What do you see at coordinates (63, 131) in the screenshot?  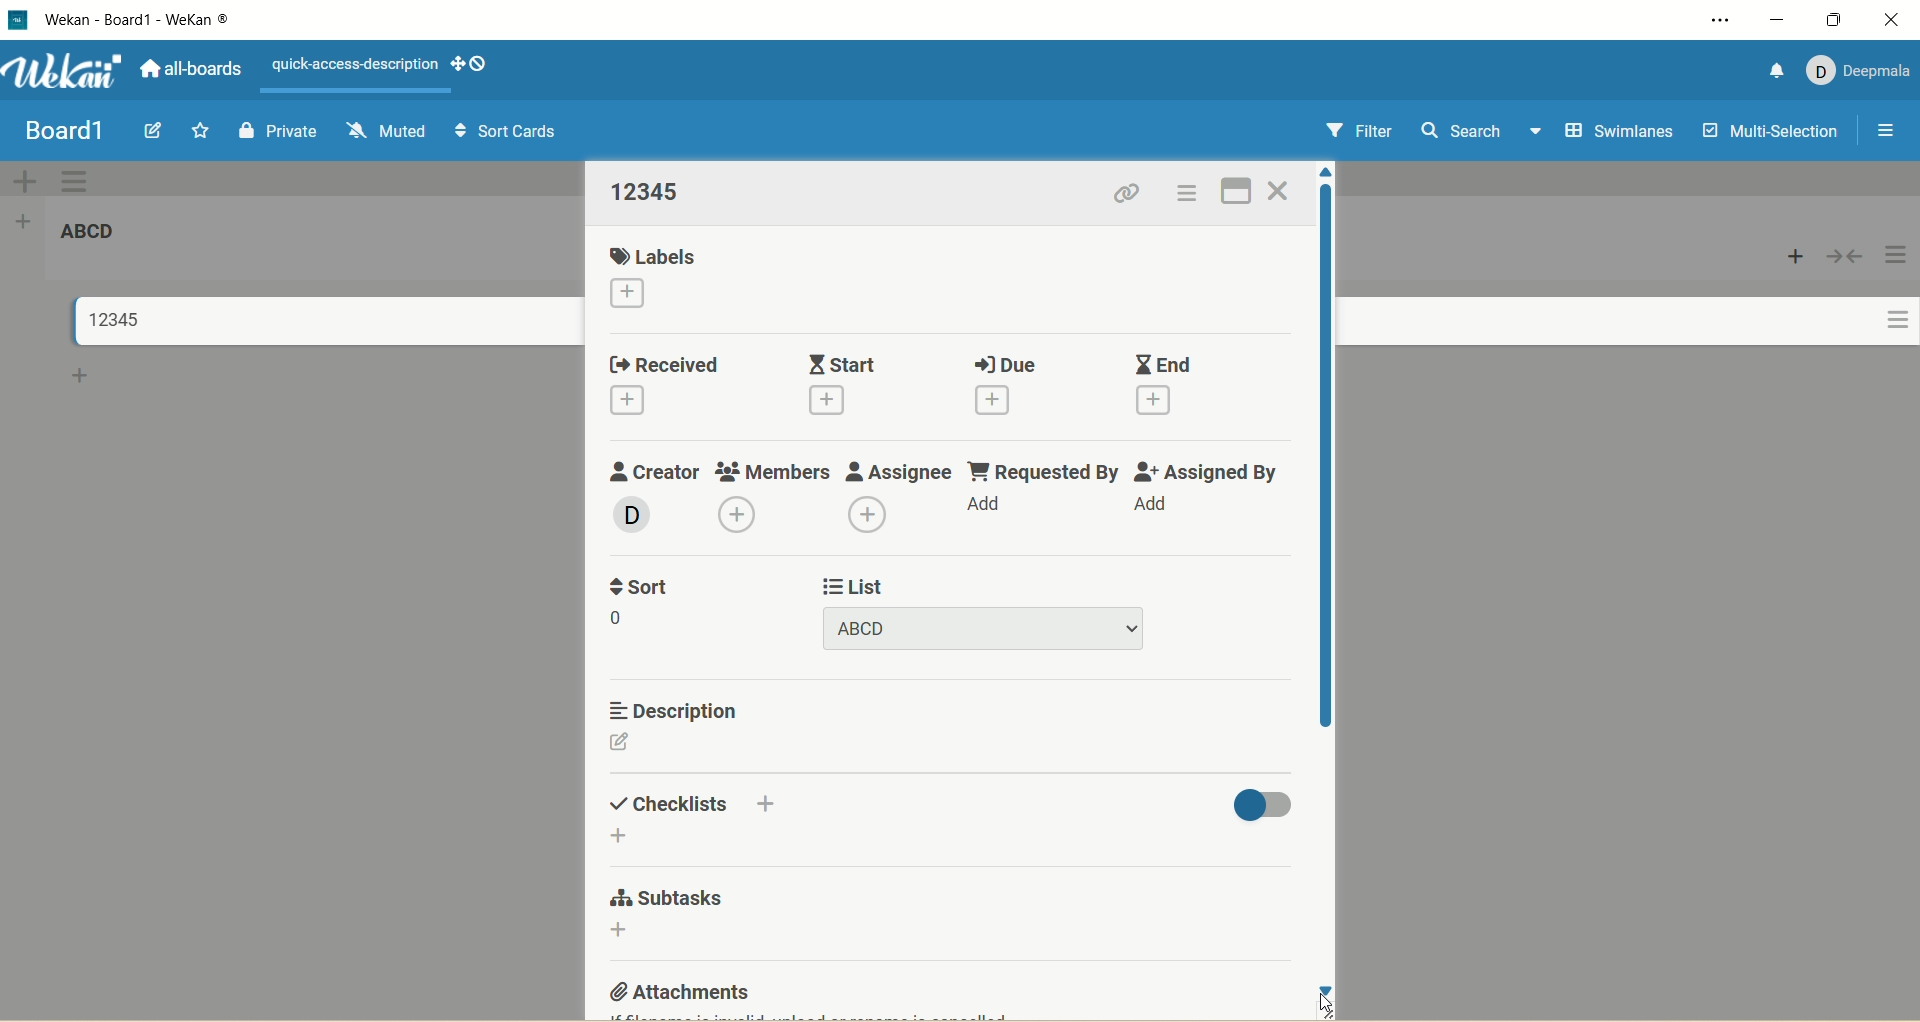 I see `title` at bounding box center [63, 131].